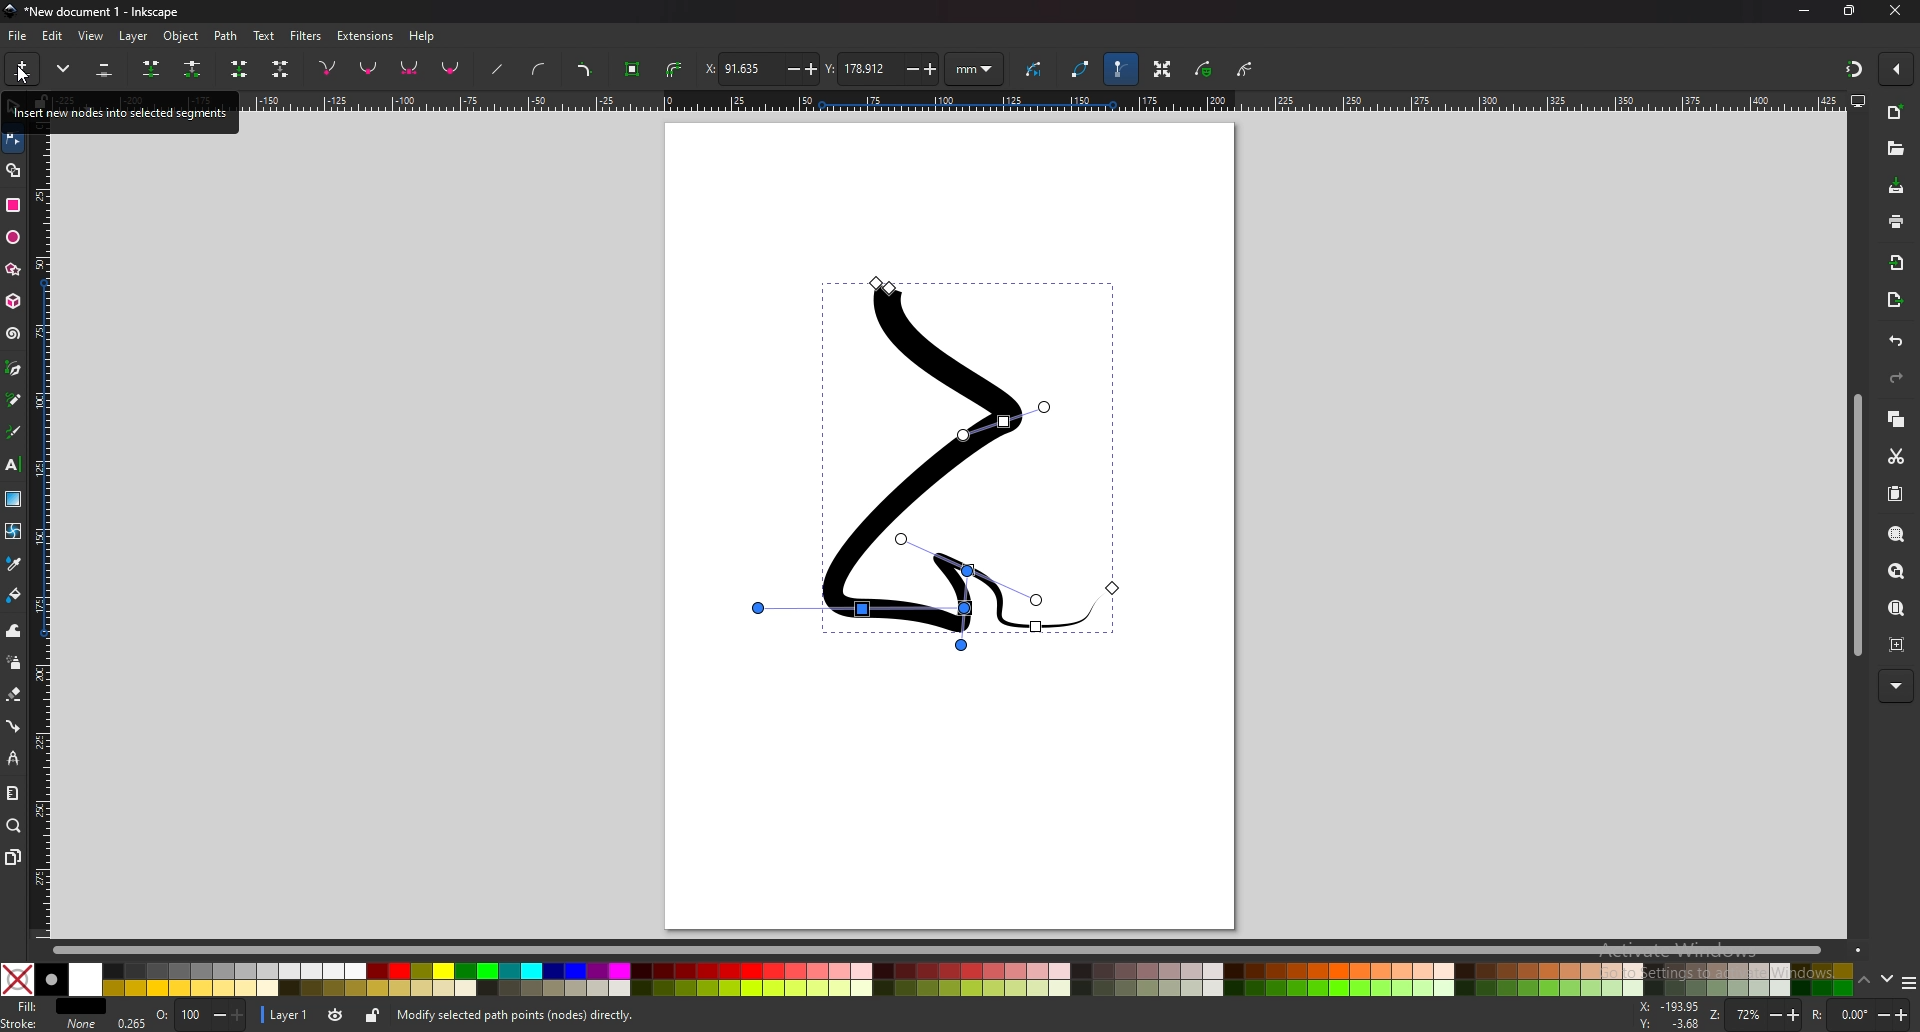  I want to click on redo, so click(1896, 378).